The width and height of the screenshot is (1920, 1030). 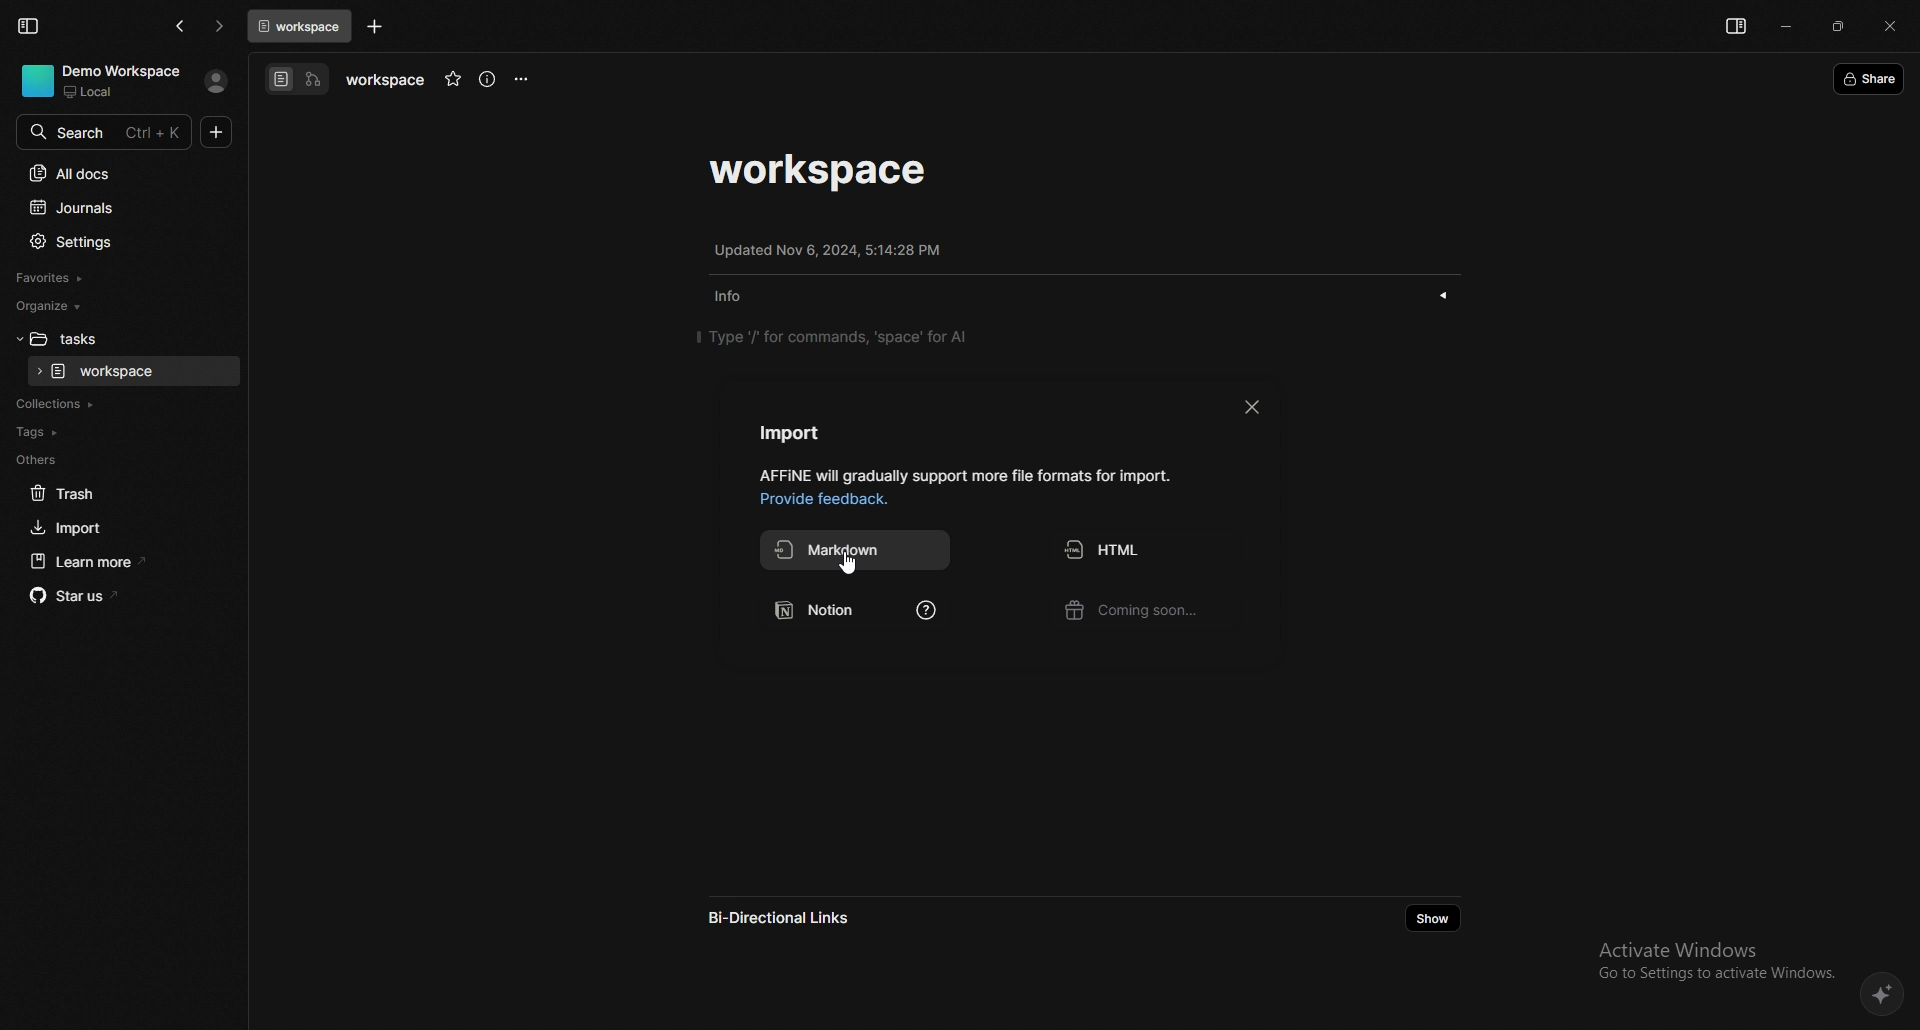 What do you see at coordinates (488, 80) in the screenshot?
I see `info` at bounding box center [488, 80].